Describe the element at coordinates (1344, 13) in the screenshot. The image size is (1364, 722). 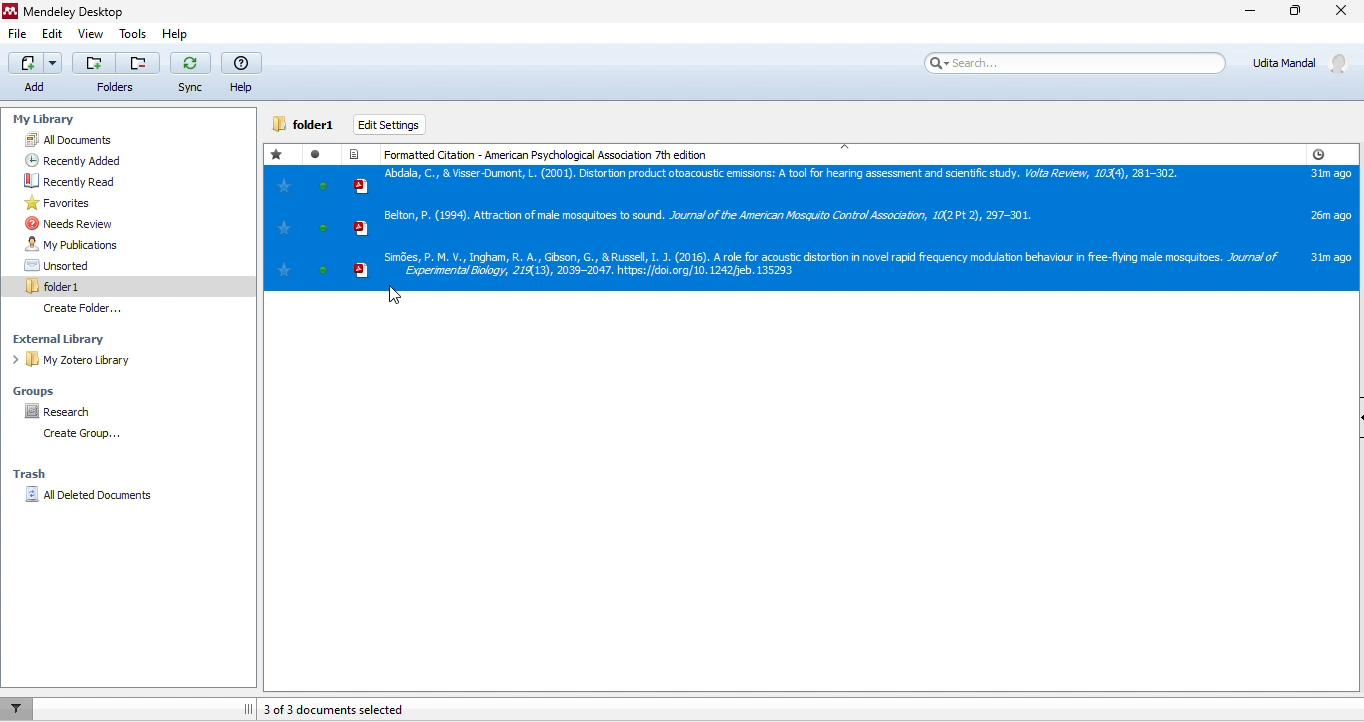
I see `close` at that location.